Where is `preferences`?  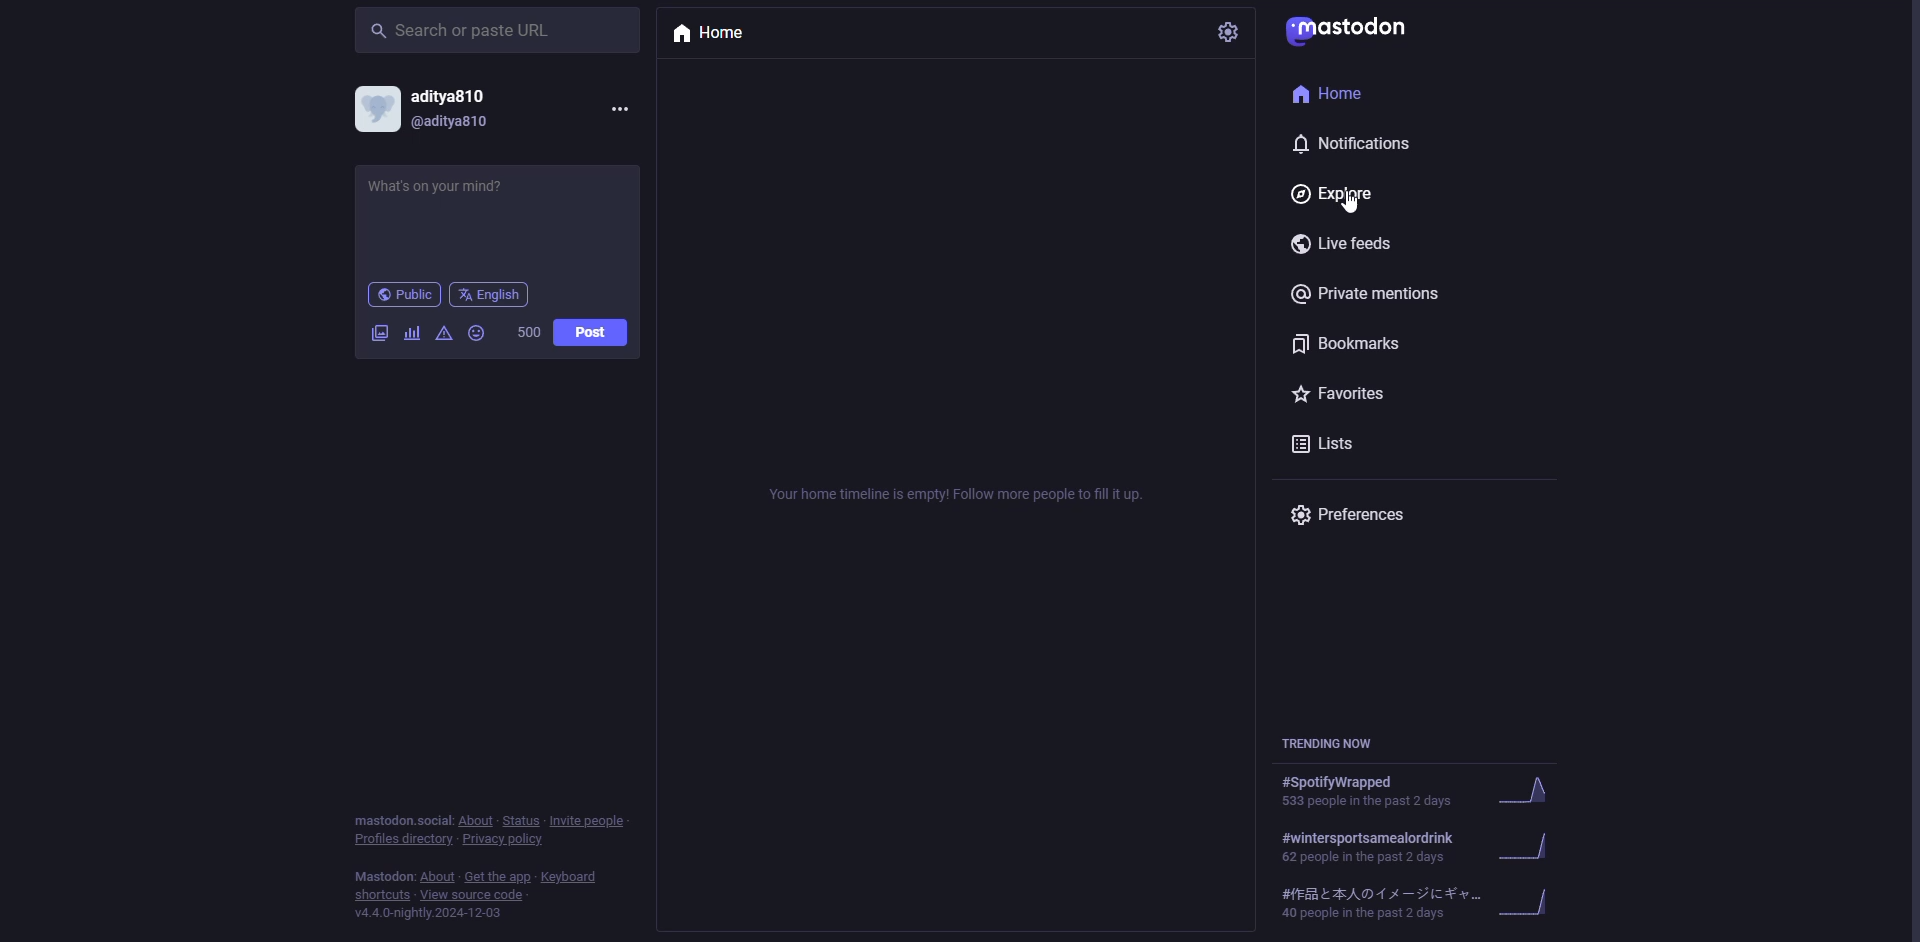
preferences is located at coordinates (1357, 515).